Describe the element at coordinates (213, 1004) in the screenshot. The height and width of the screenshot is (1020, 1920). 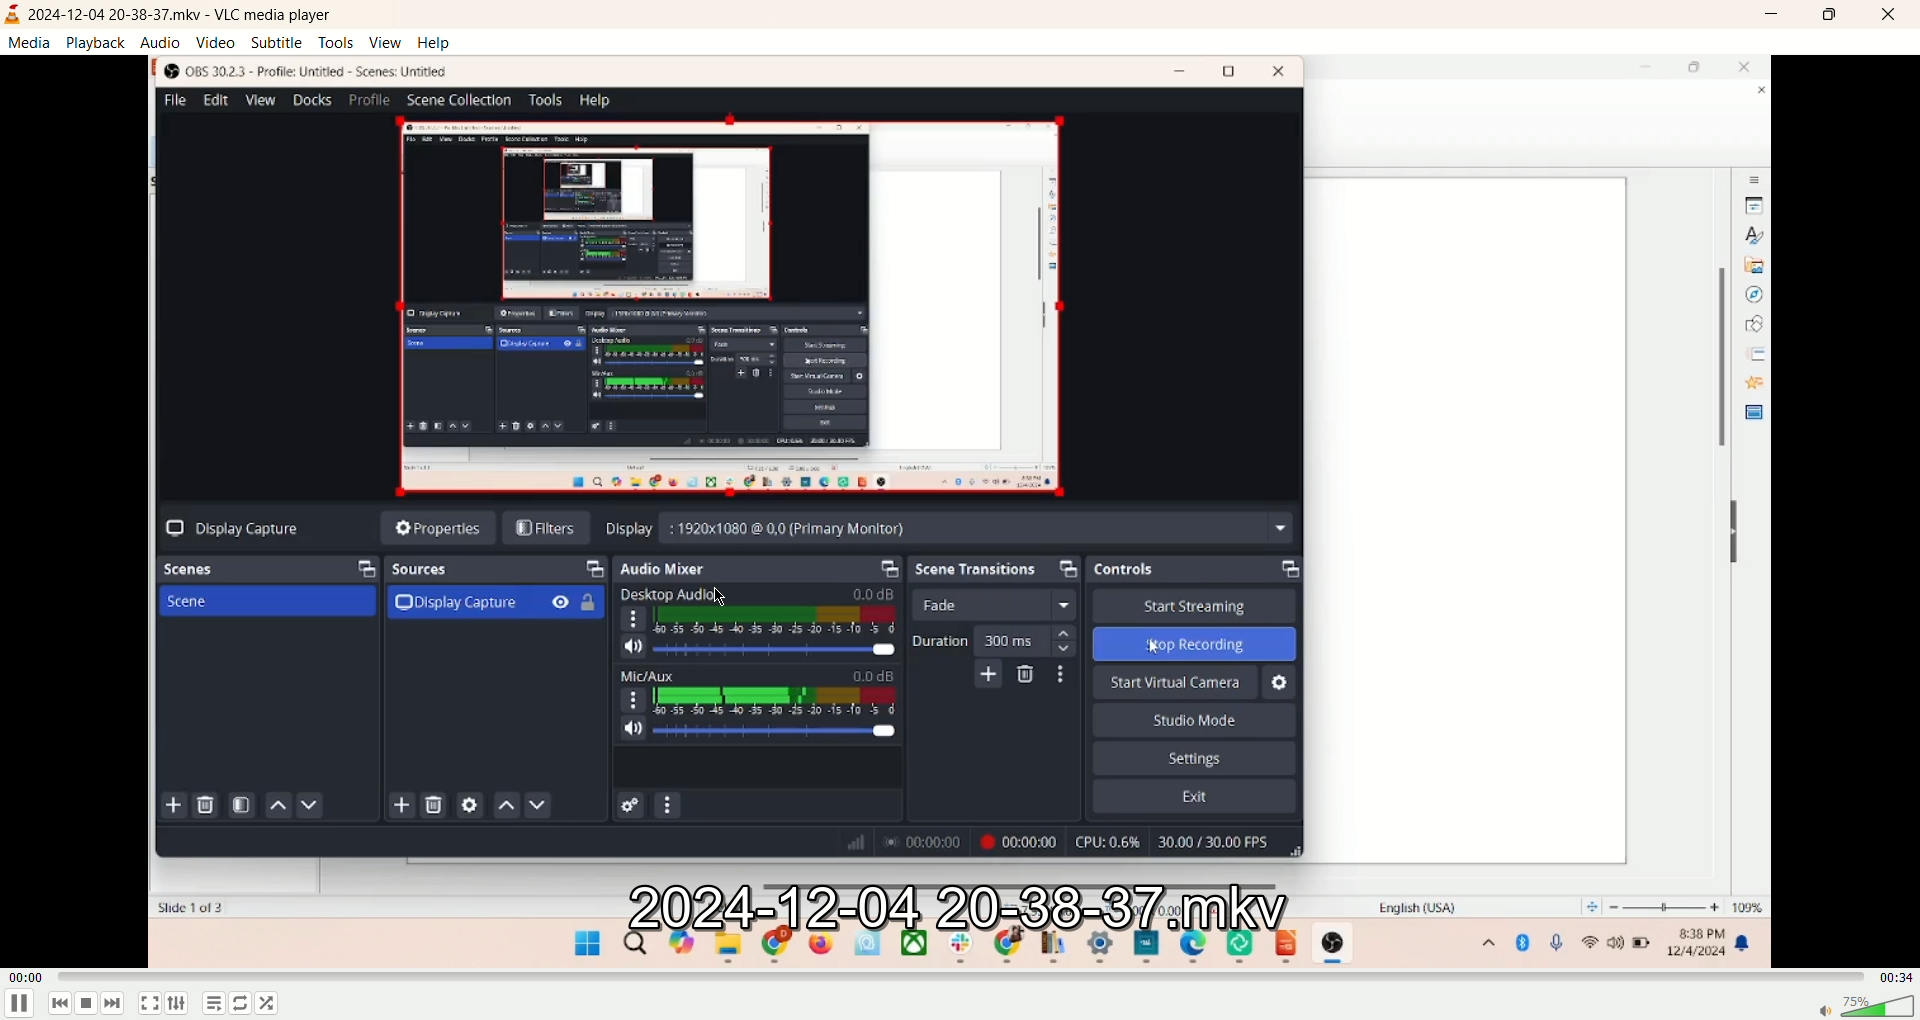
I see `playlist` at that location.